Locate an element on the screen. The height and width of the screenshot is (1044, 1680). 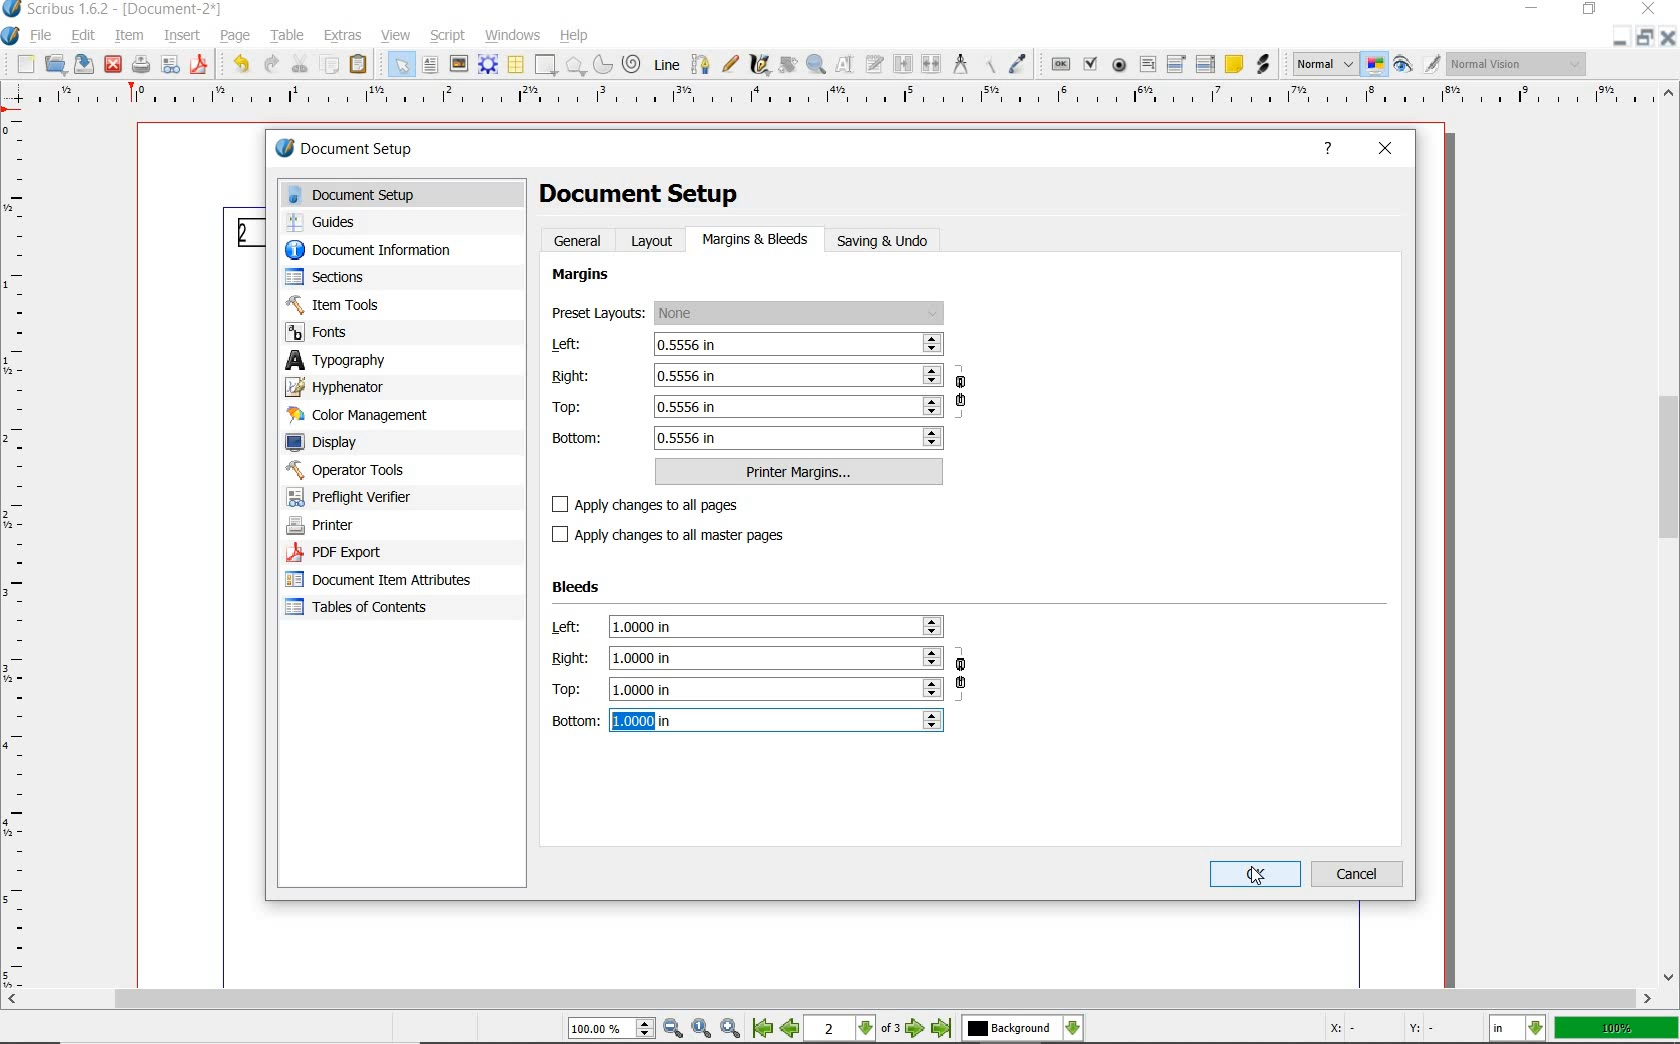
saving & undo is located at coordinates (894, 242).